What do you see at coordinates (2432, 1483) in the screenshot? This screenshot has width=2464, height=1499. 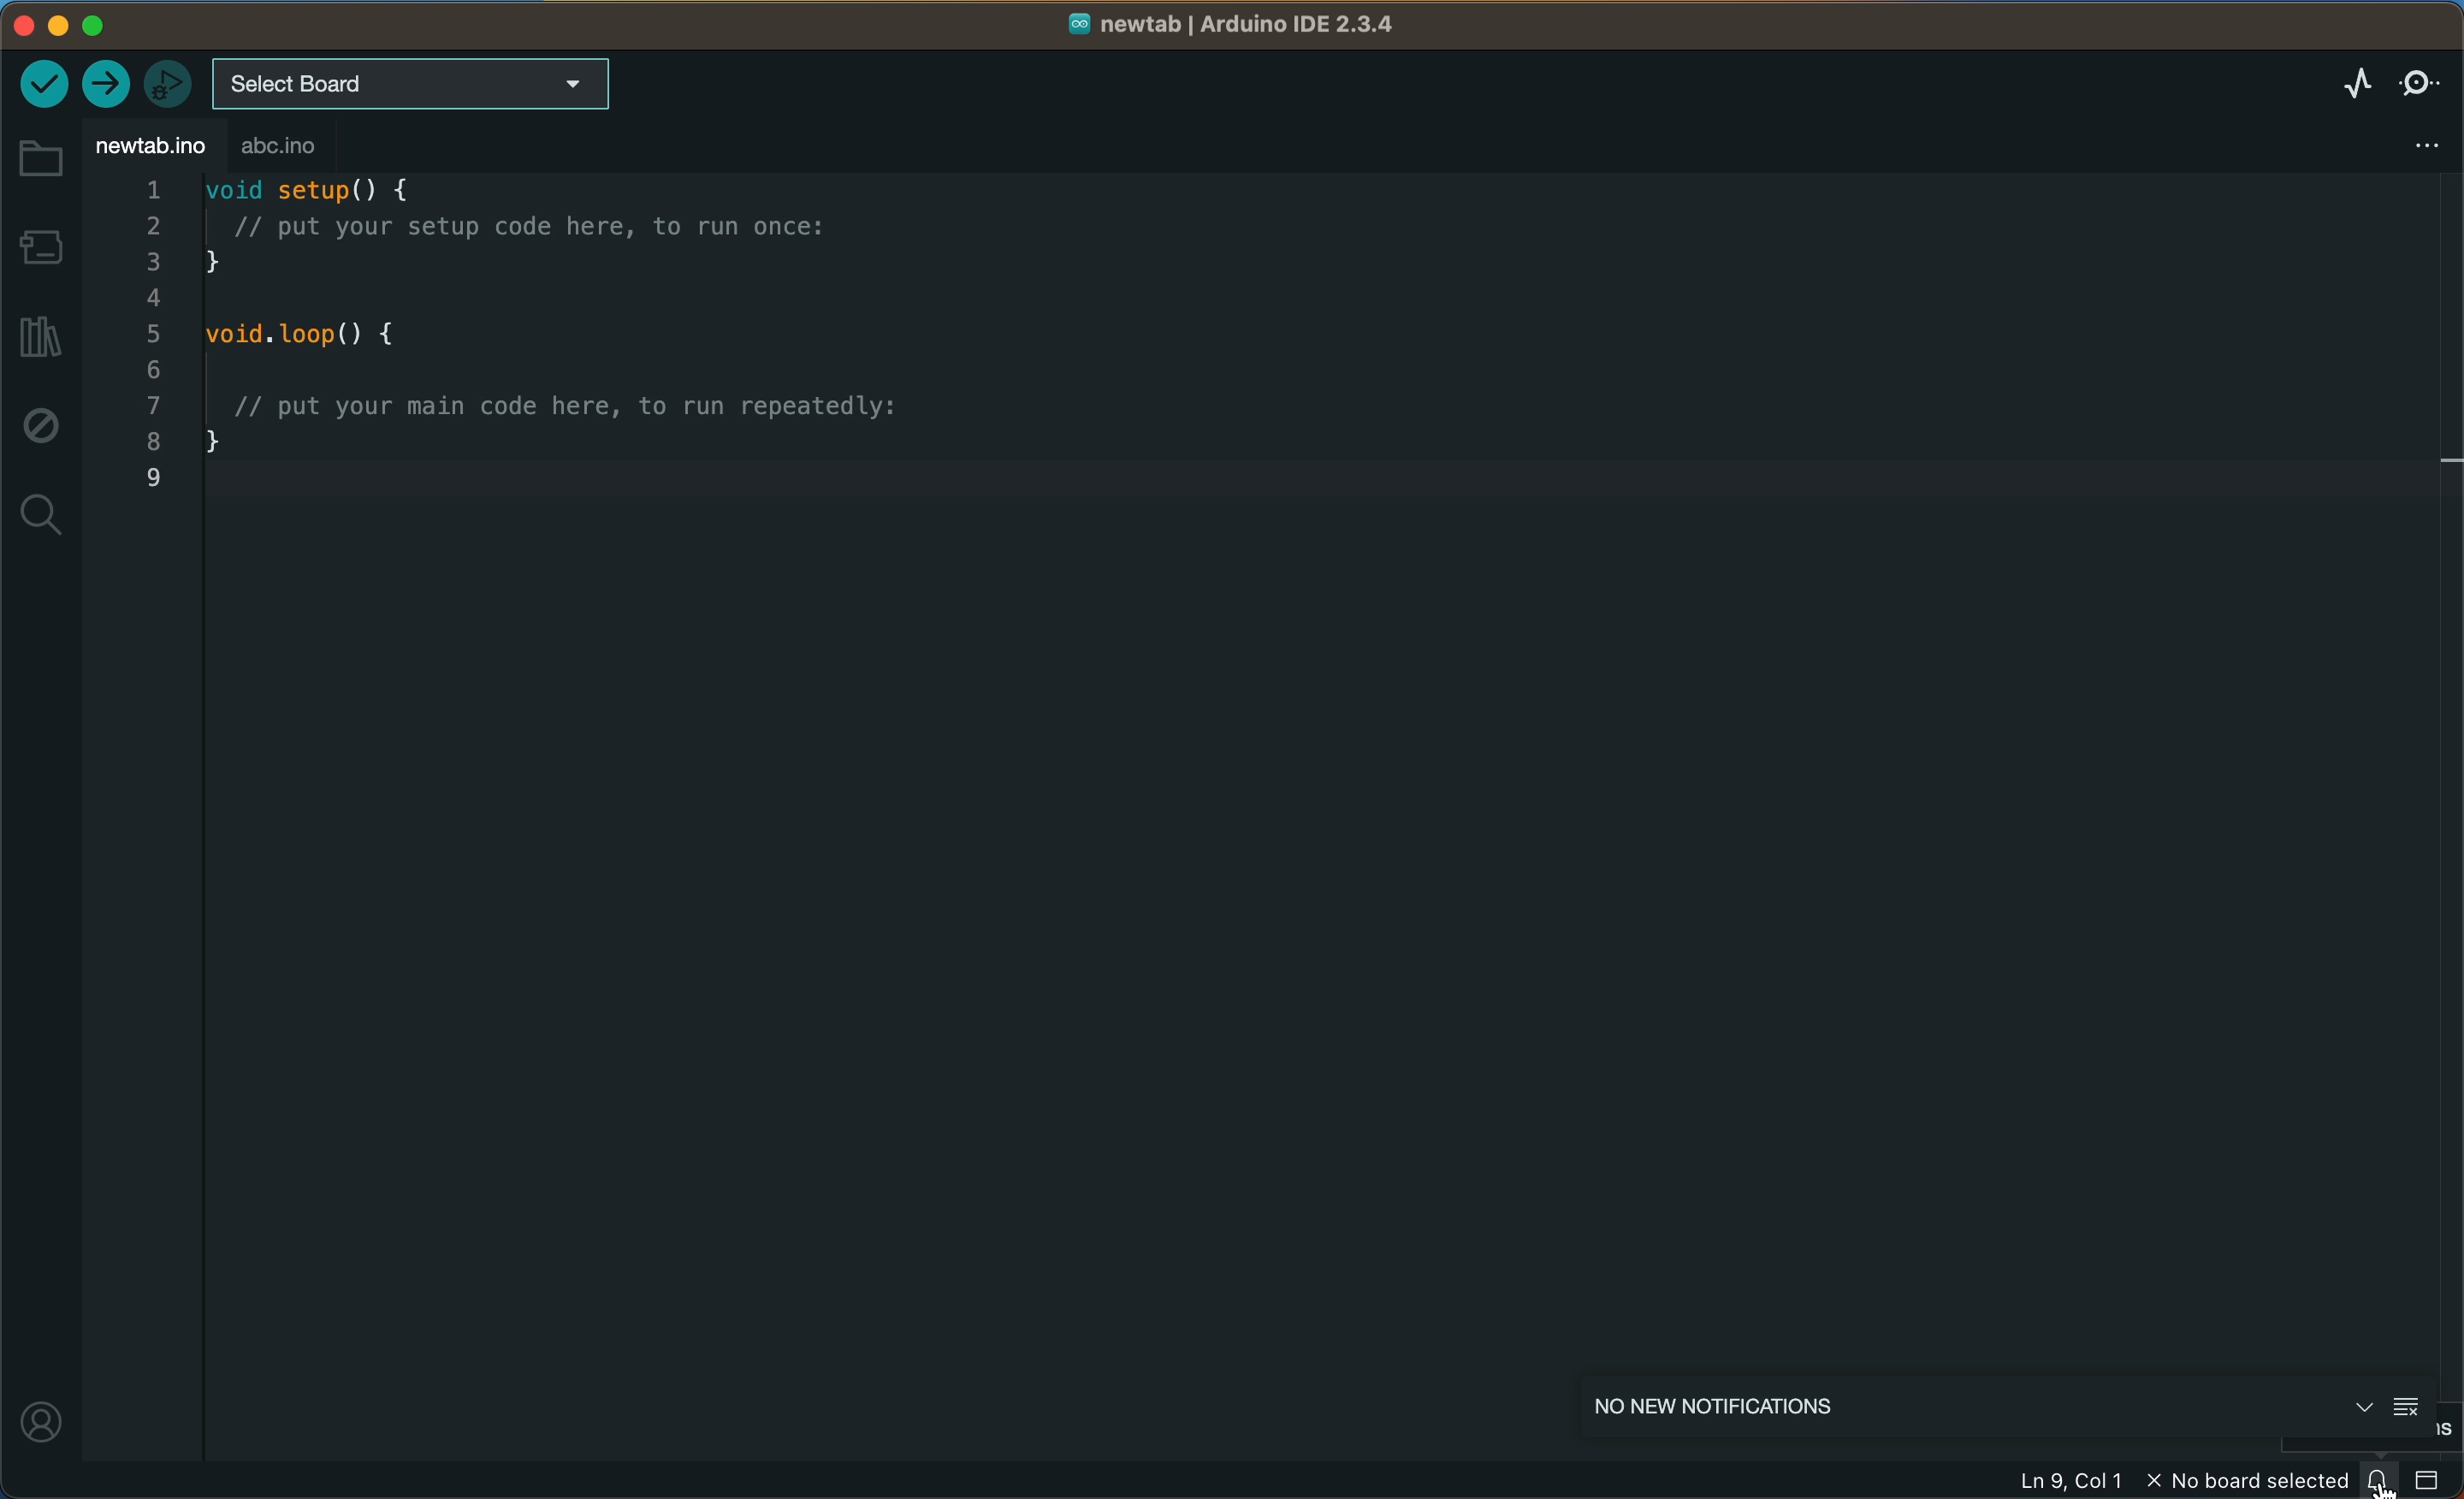 I see `close slide bar` at bounding box center [2432, 1483].